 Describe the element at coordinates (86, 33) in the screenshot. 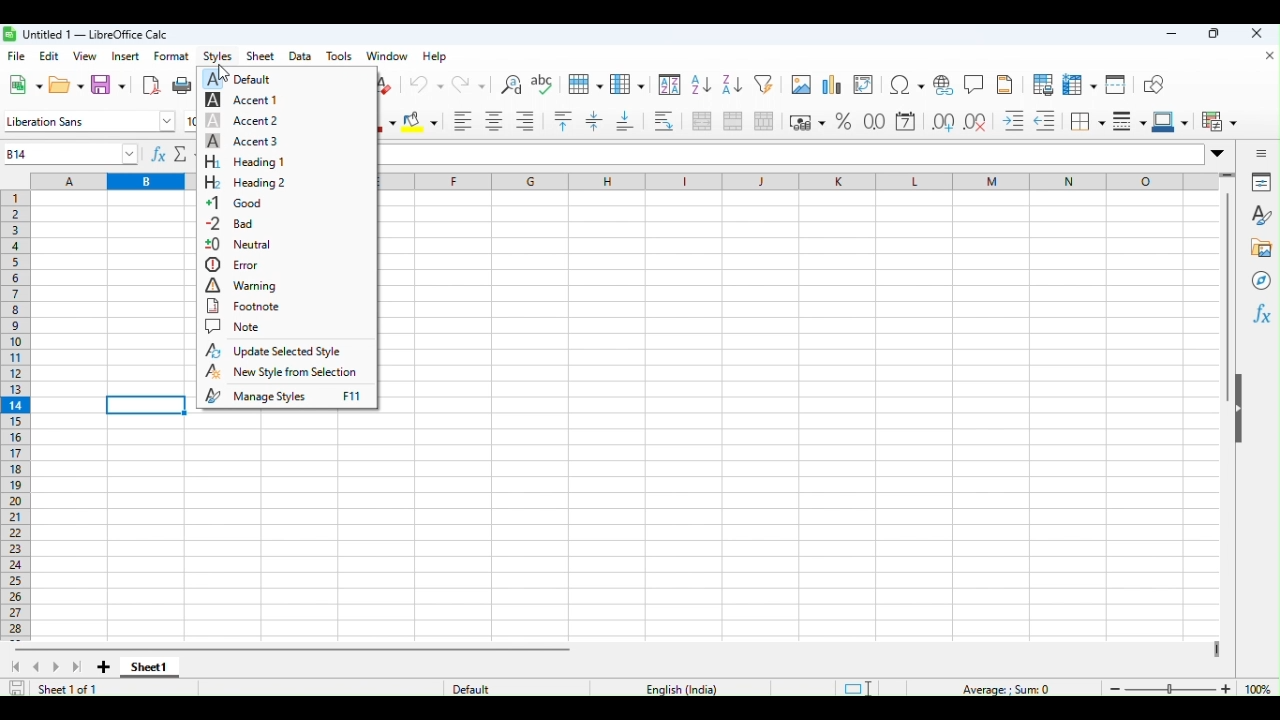

I see `Untitled 1 - LibreOffice Calc` at that location.